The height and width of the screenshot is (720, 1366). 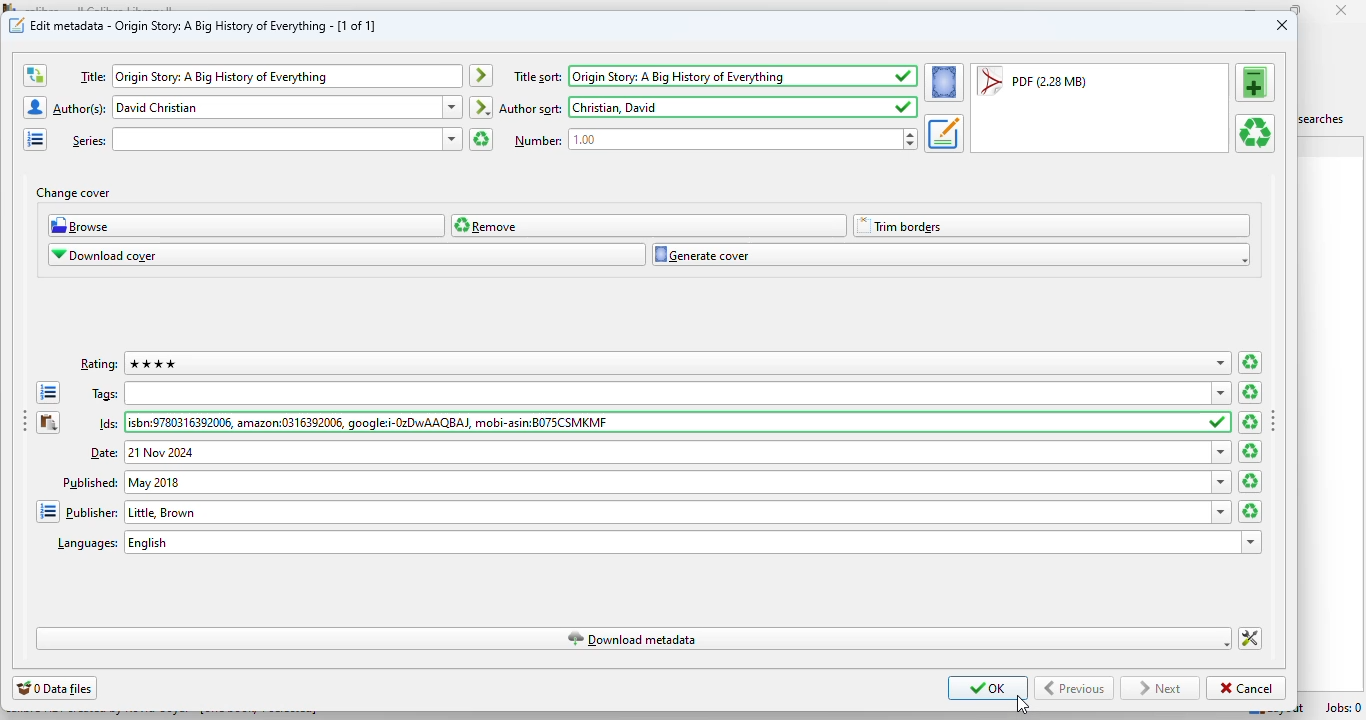 I want to click on download metadata, so click(x=636, y=638).